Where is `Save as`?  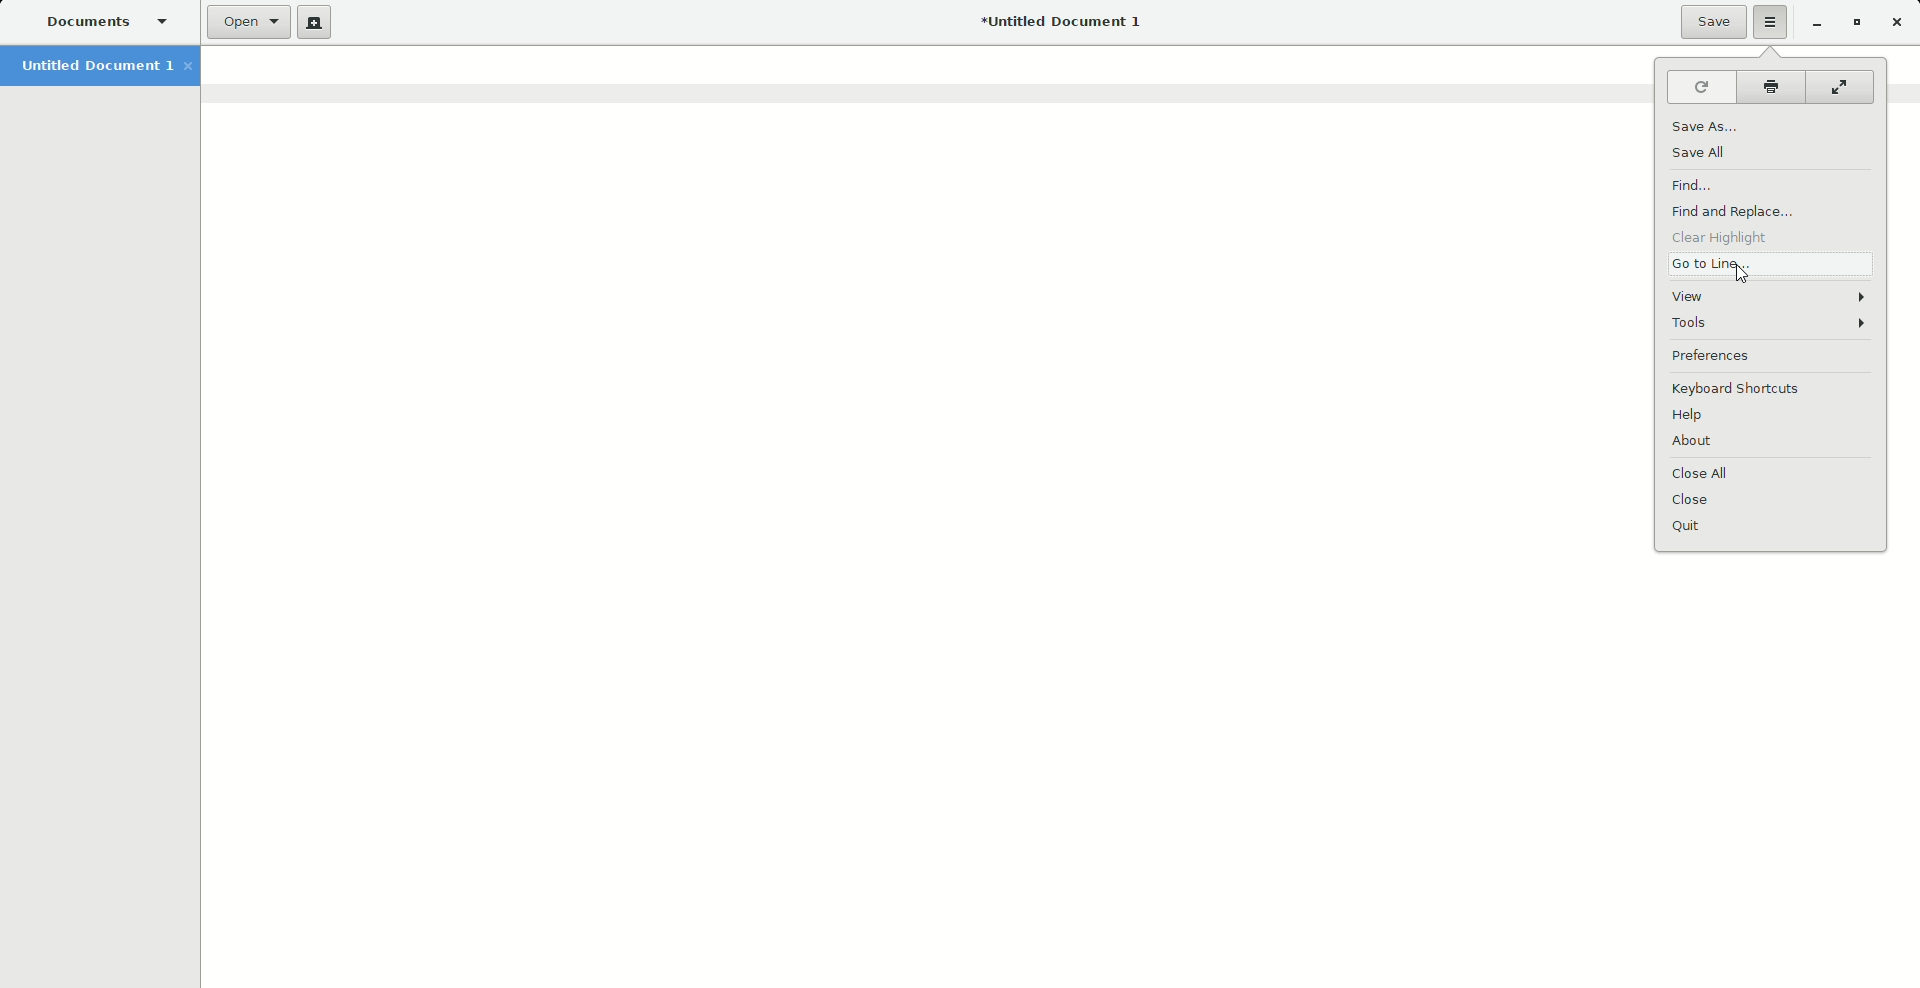
Save as is located at coordinates (1722, 125).